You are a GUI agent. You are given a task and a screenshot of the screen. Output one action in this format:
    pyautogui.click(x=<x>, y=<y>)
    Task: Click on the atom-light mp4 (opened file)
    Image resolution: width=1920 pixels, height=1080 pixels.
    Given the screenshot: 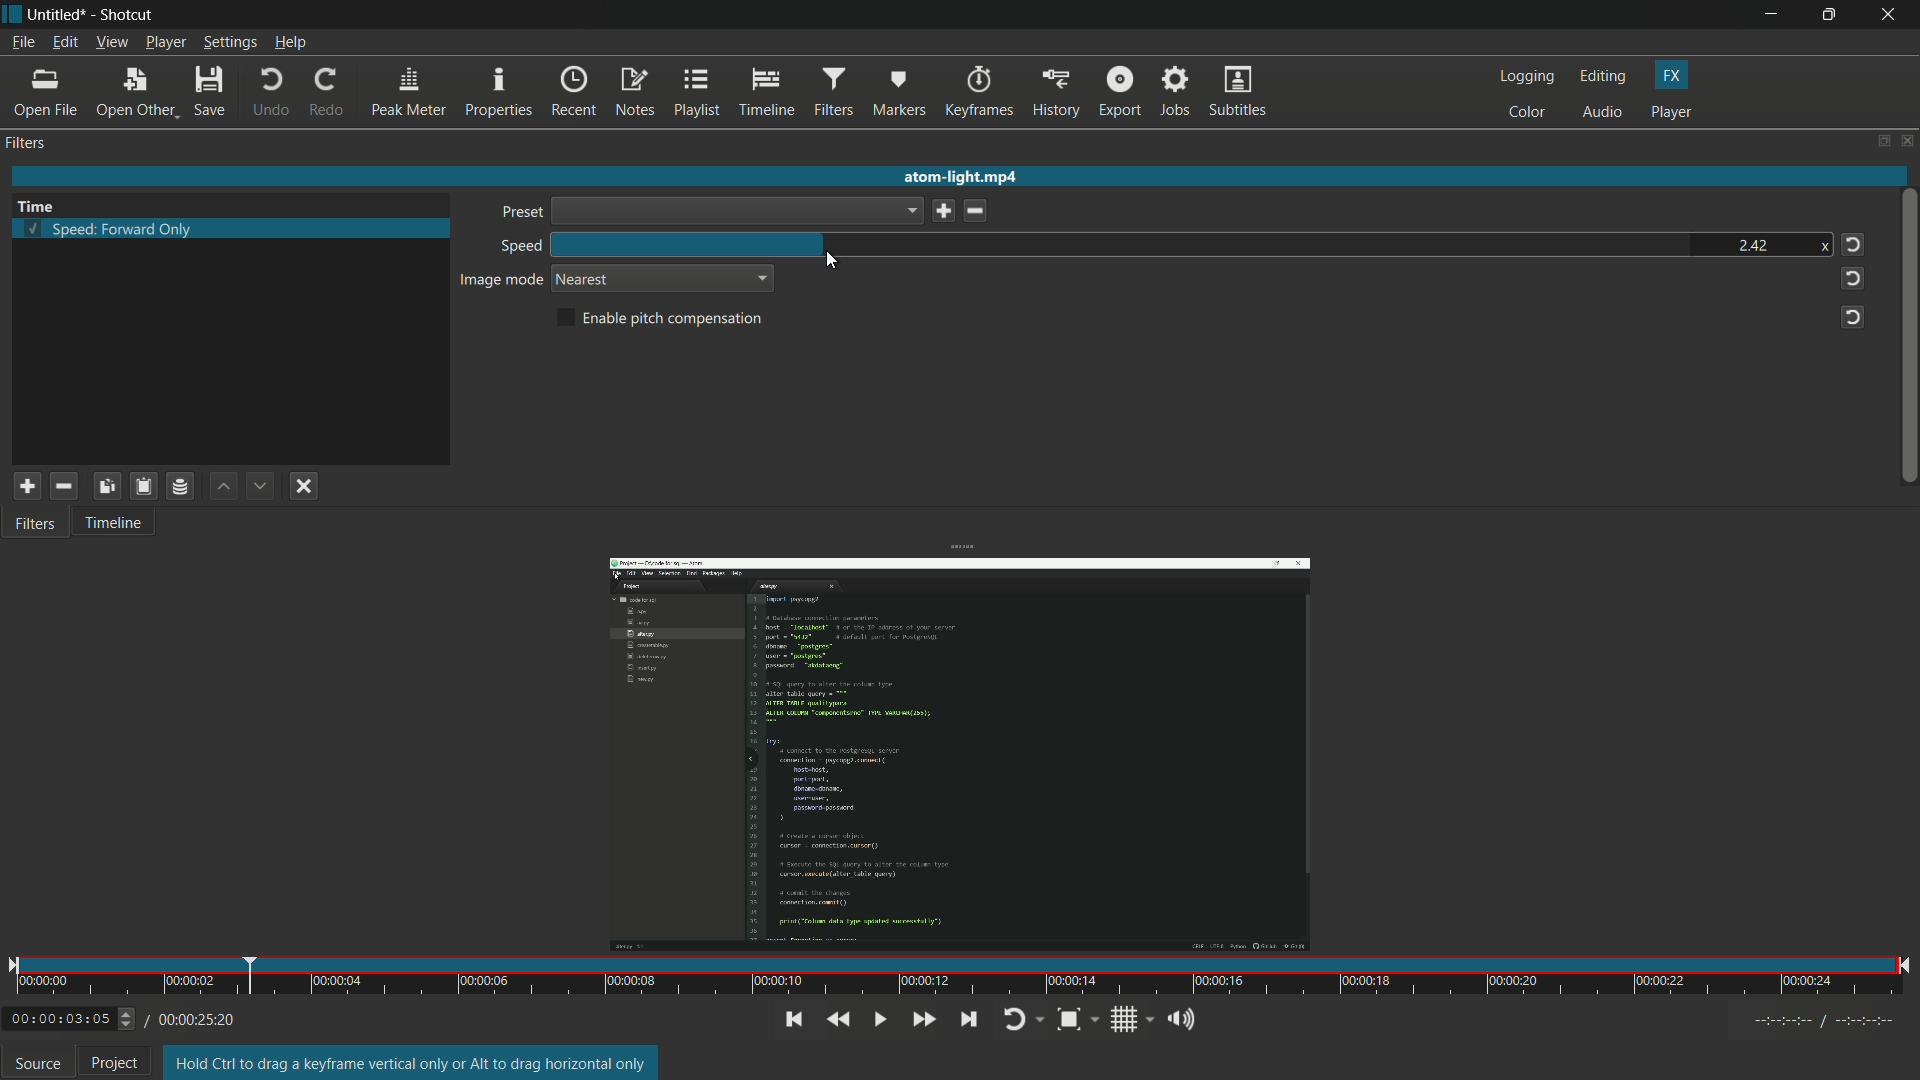 What is the action you would take?
    pyautogui.click(x=966, y=174)
    